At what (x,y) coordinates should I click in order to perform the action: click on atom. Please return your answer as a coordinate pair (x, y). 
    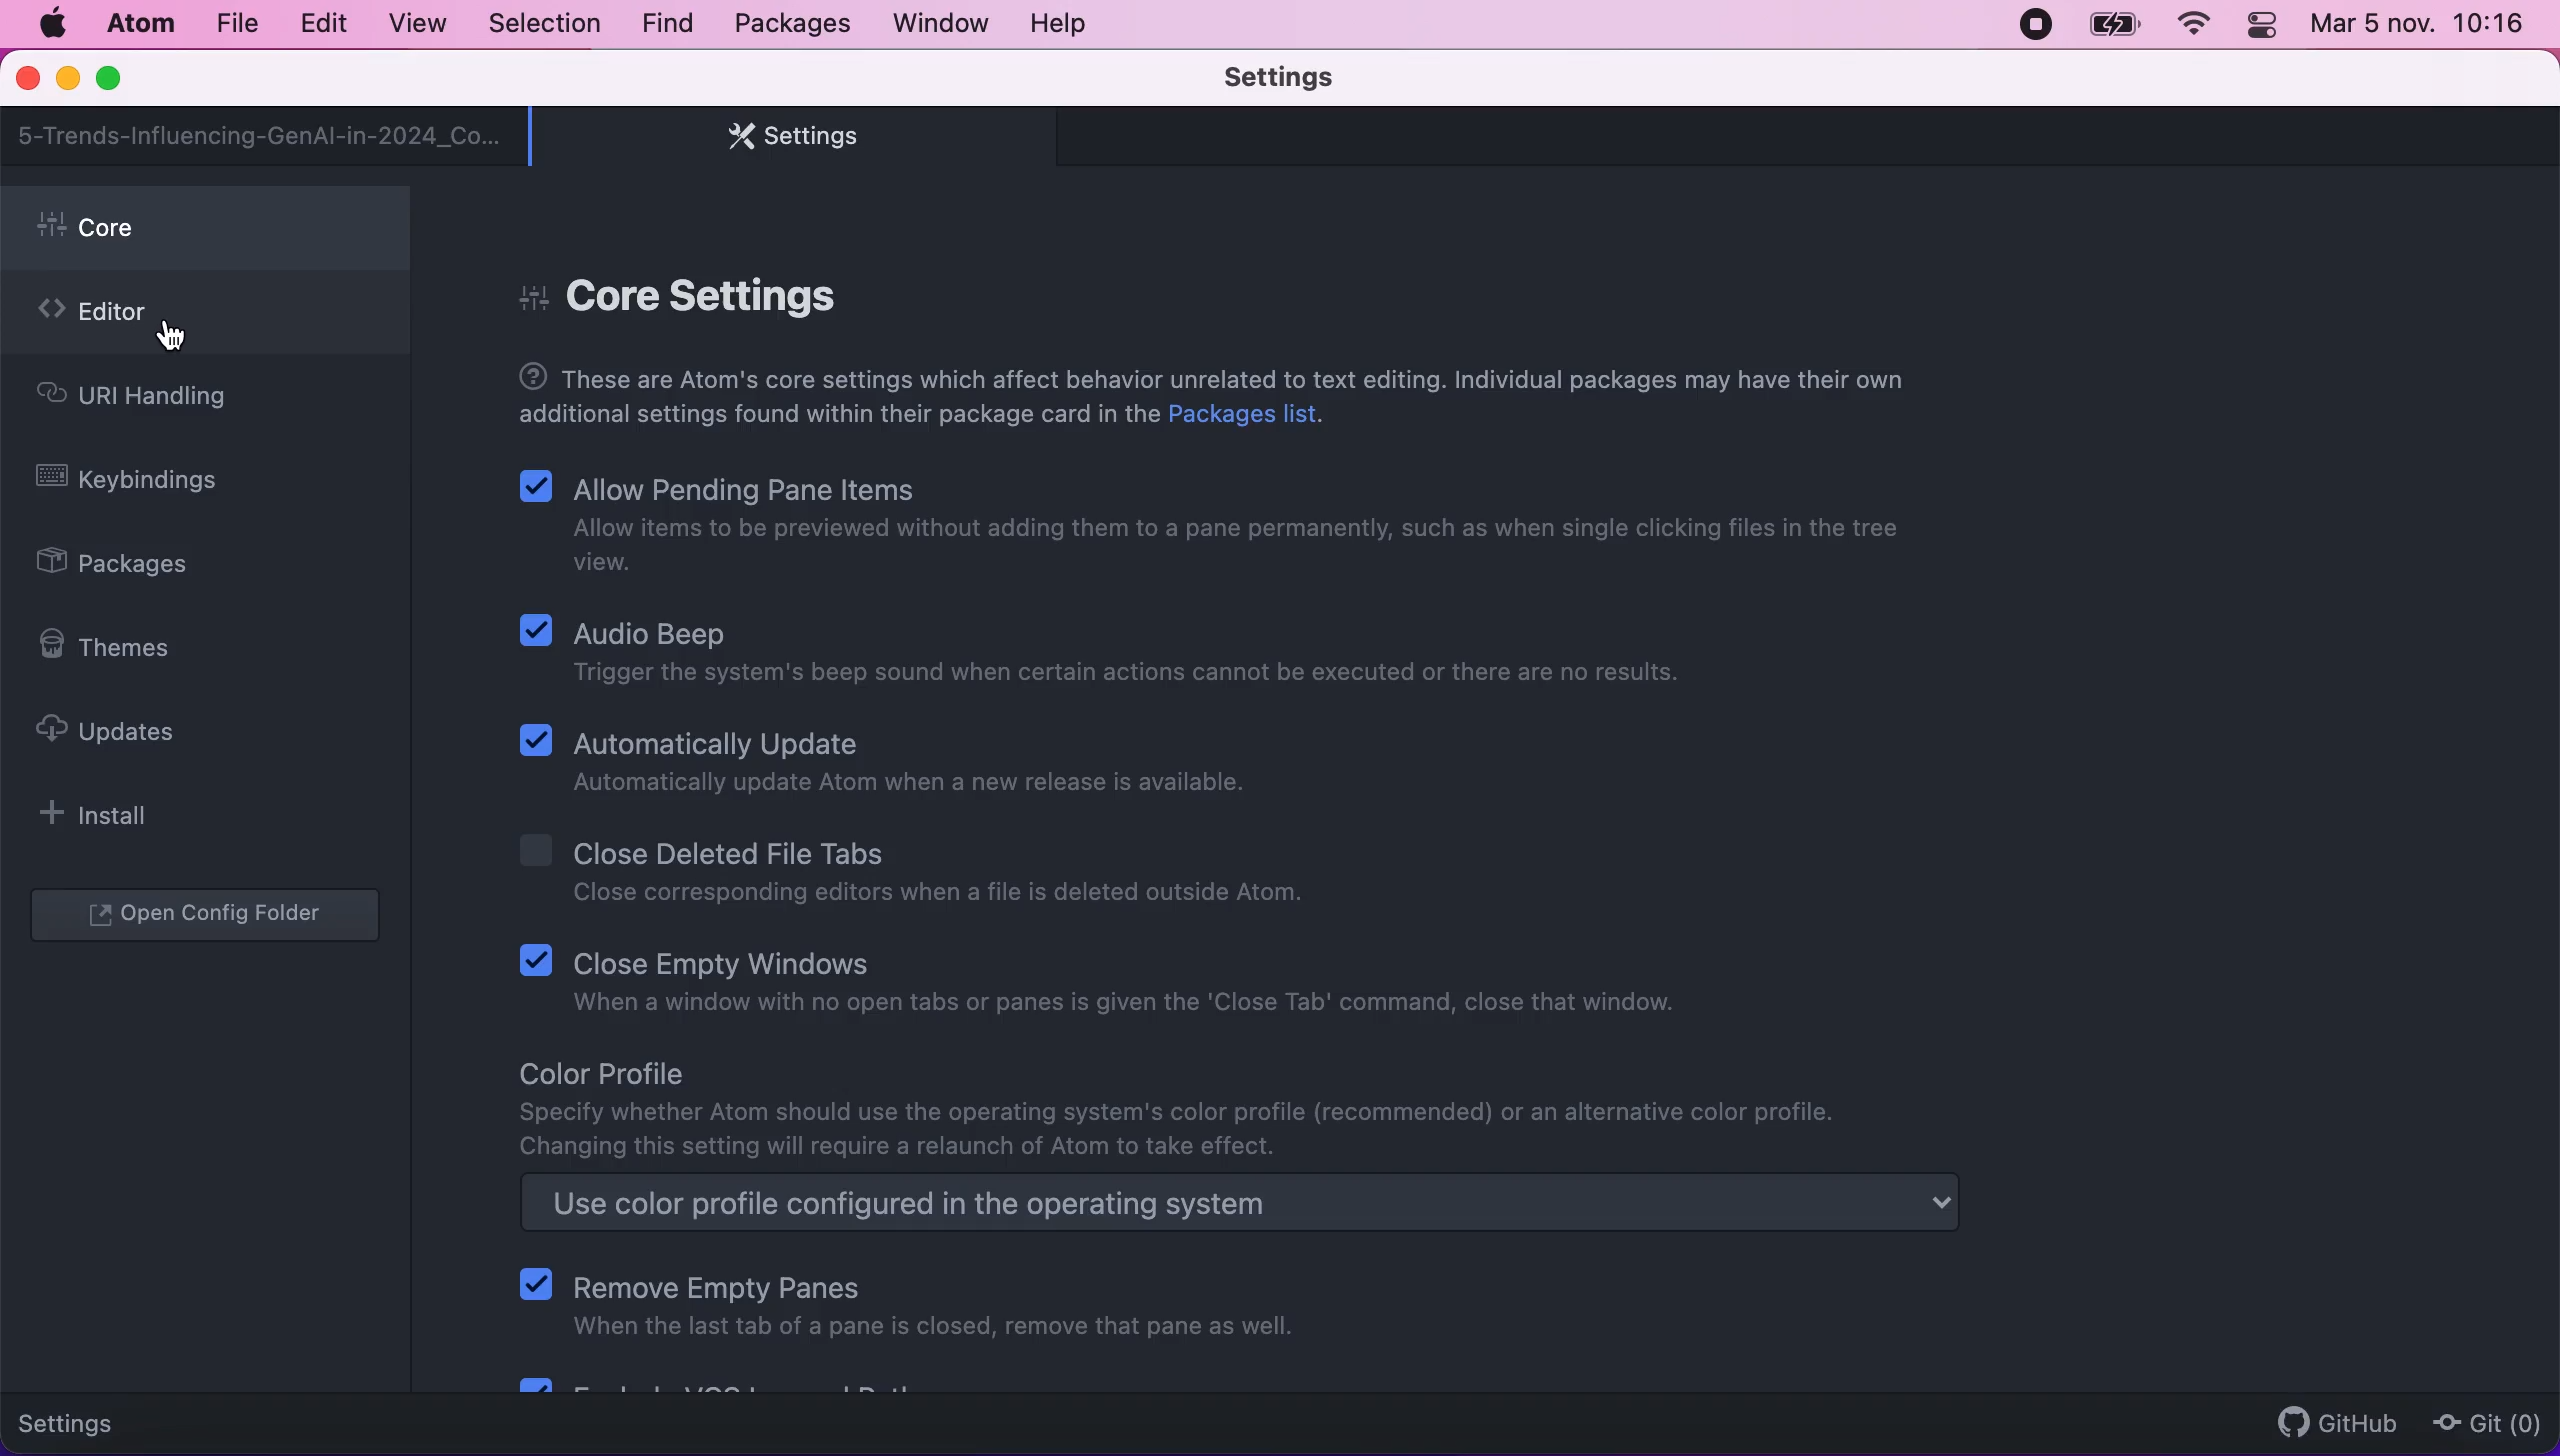
    Looking at the image, I should click on (139, 23).